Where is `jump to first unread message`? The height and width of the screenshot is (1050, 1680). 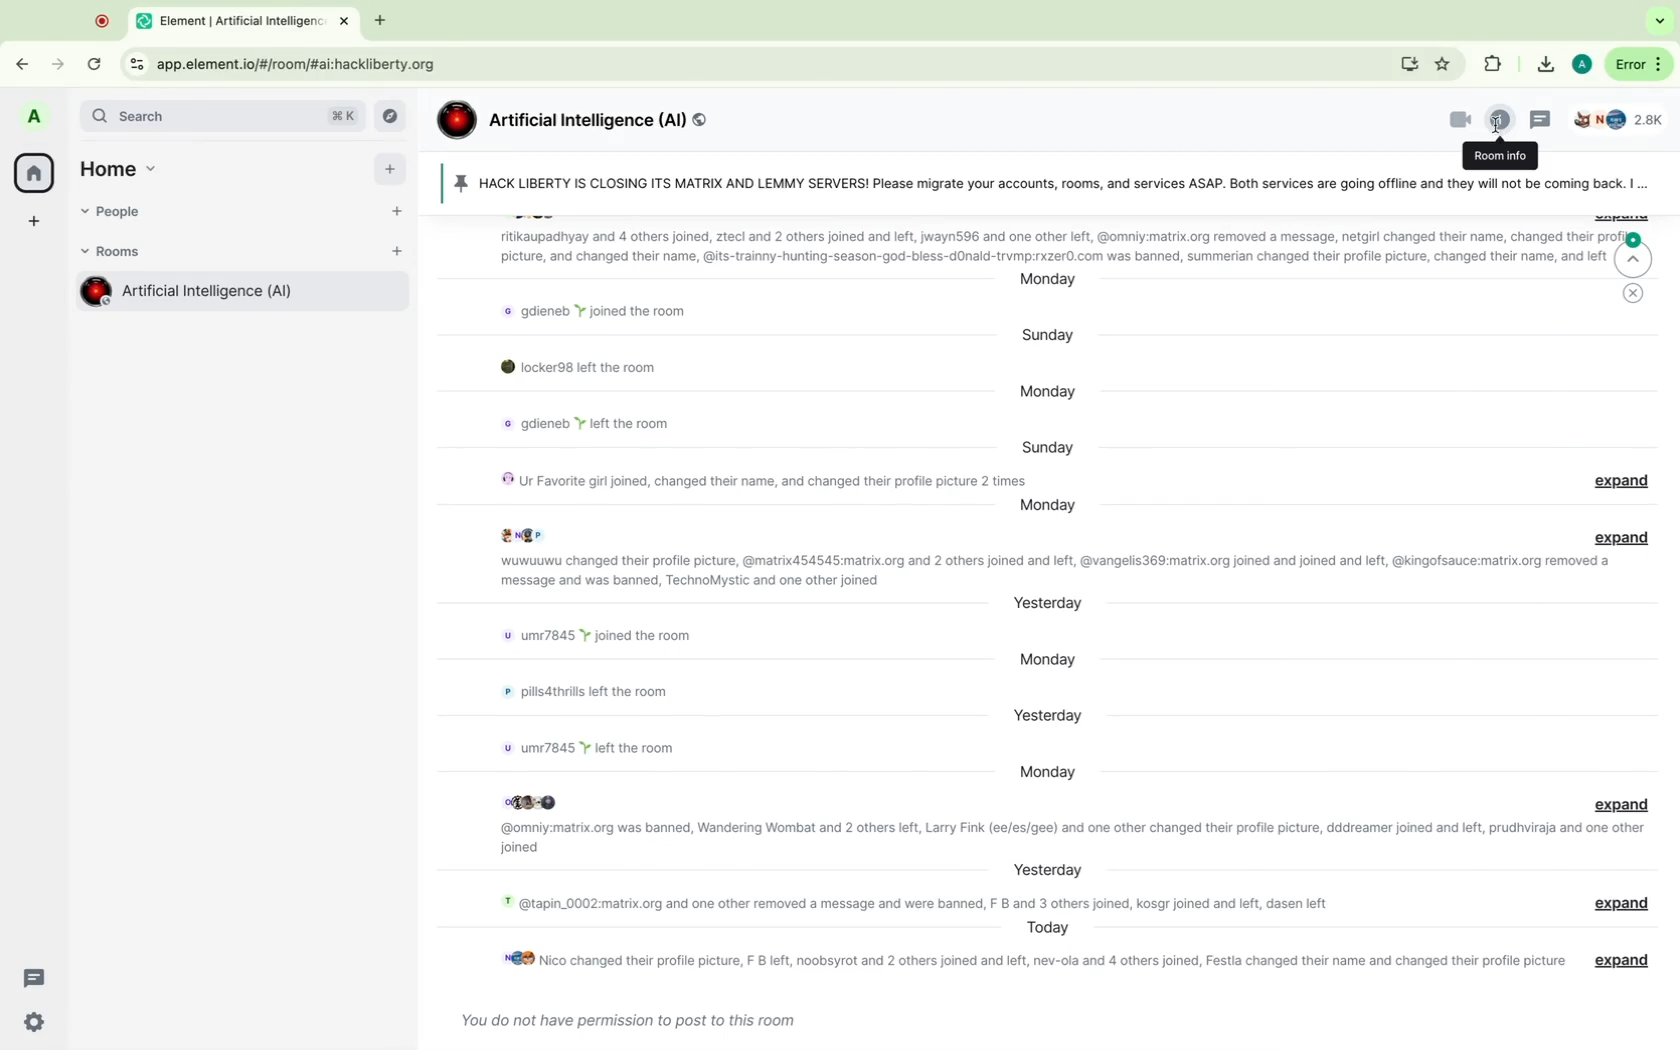
jump to first unread message is located at coordinates (1640, 254).